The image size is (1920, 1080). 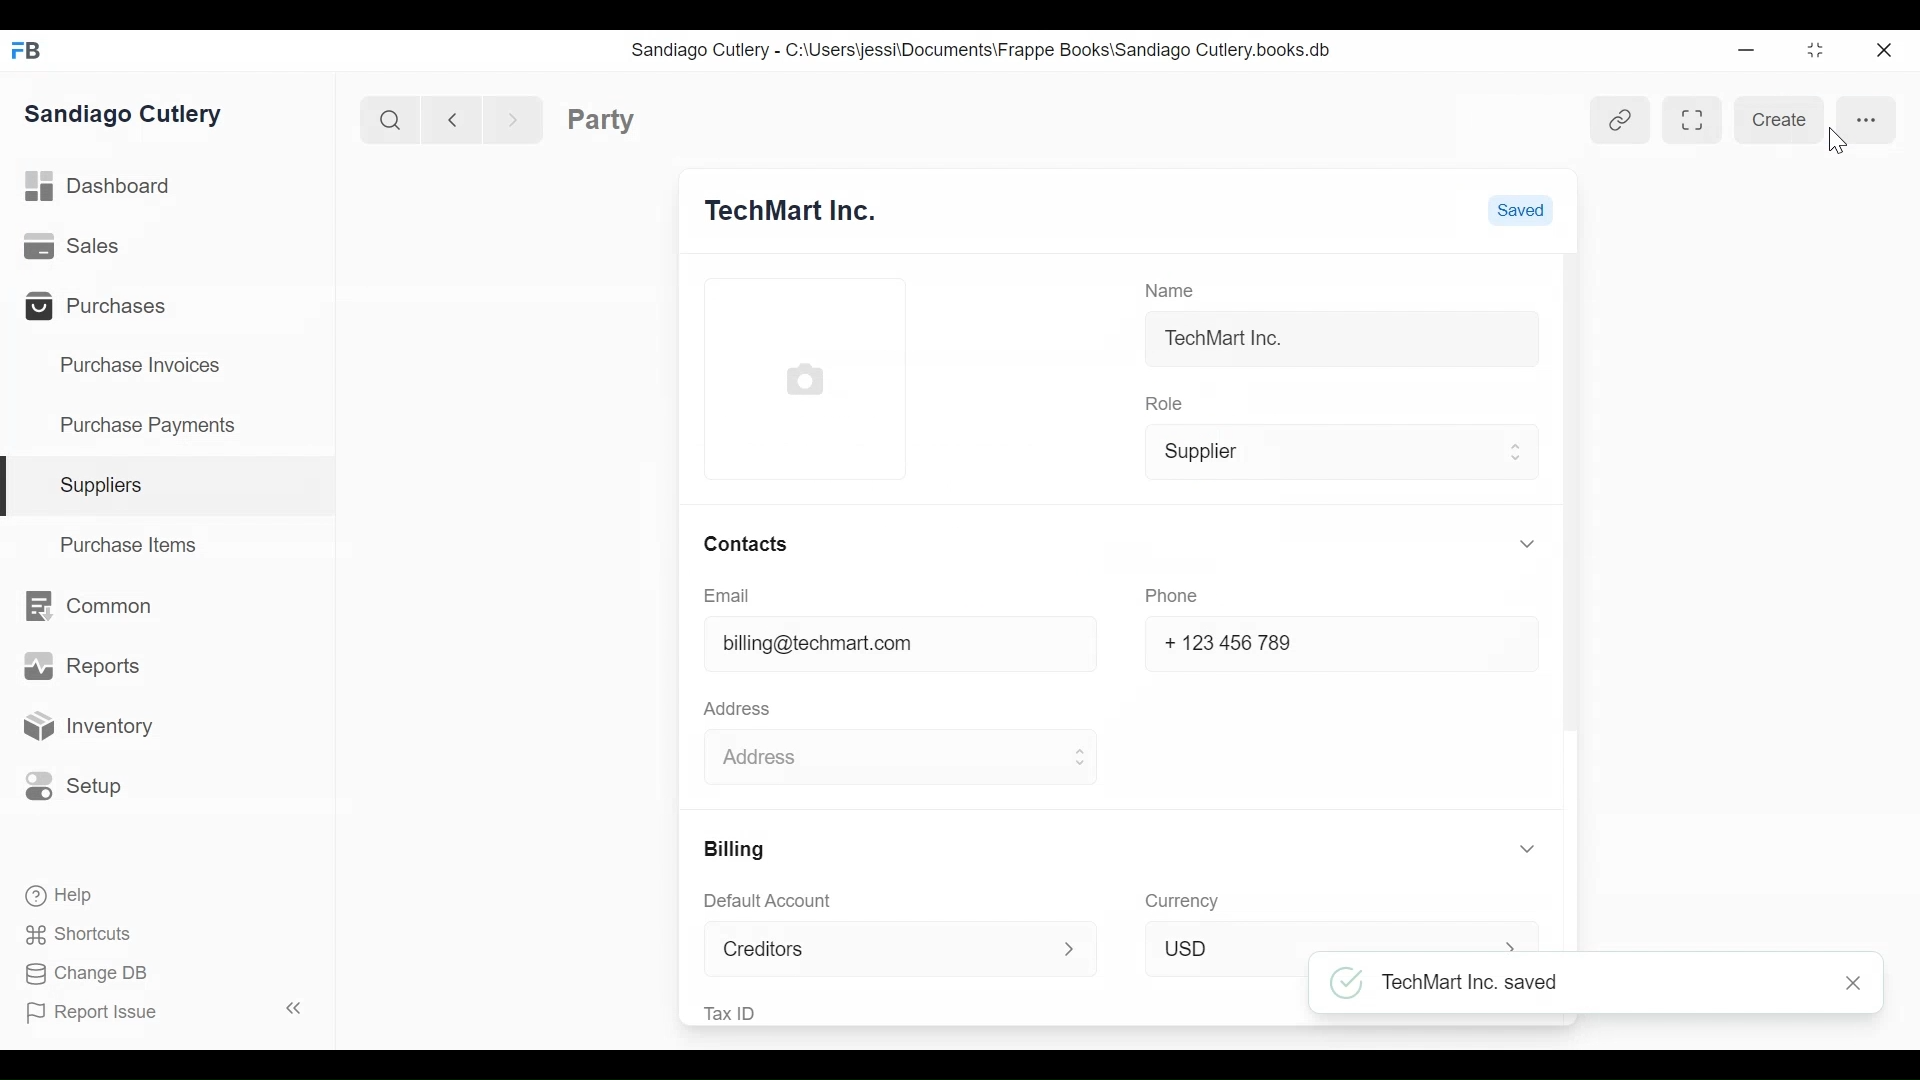 What do you see at coordinates (79, 665) in the screenshot?
I see `Reports` at bounding box center [79, 665].